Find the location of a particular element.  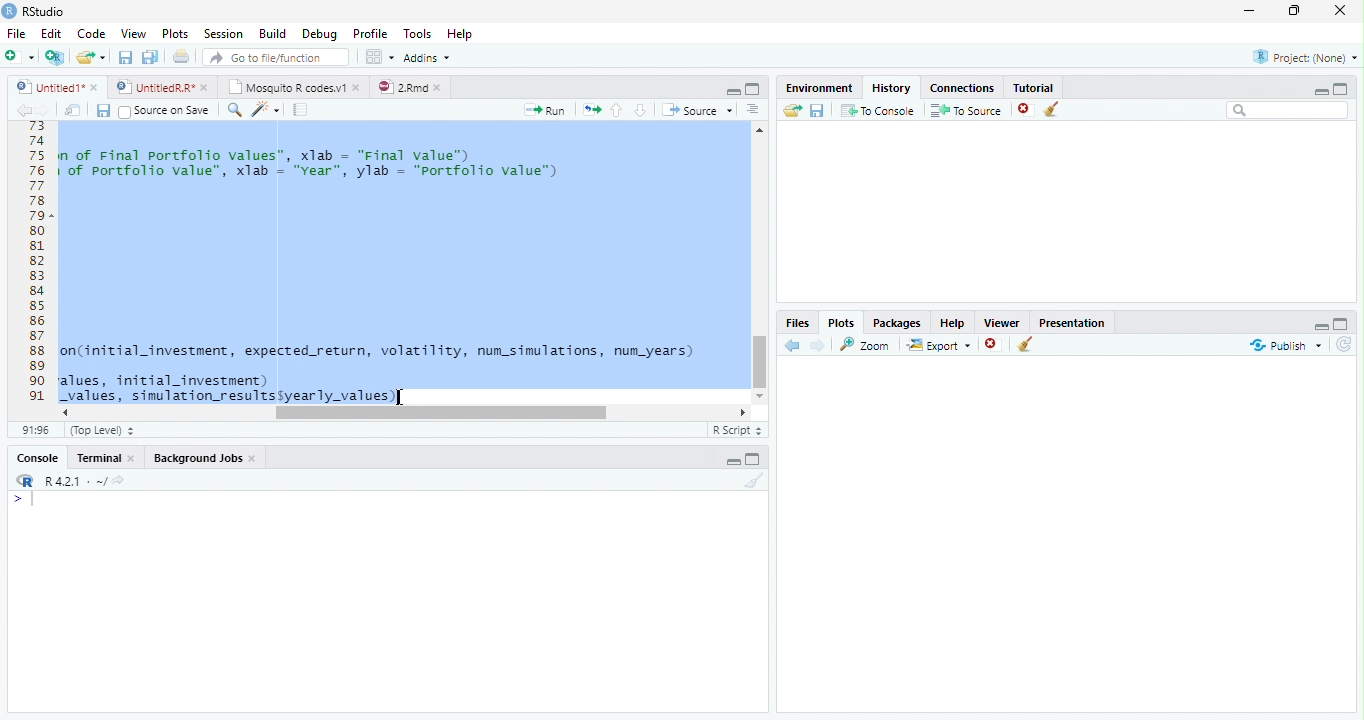

Hide is located at coordinates (732, 461).